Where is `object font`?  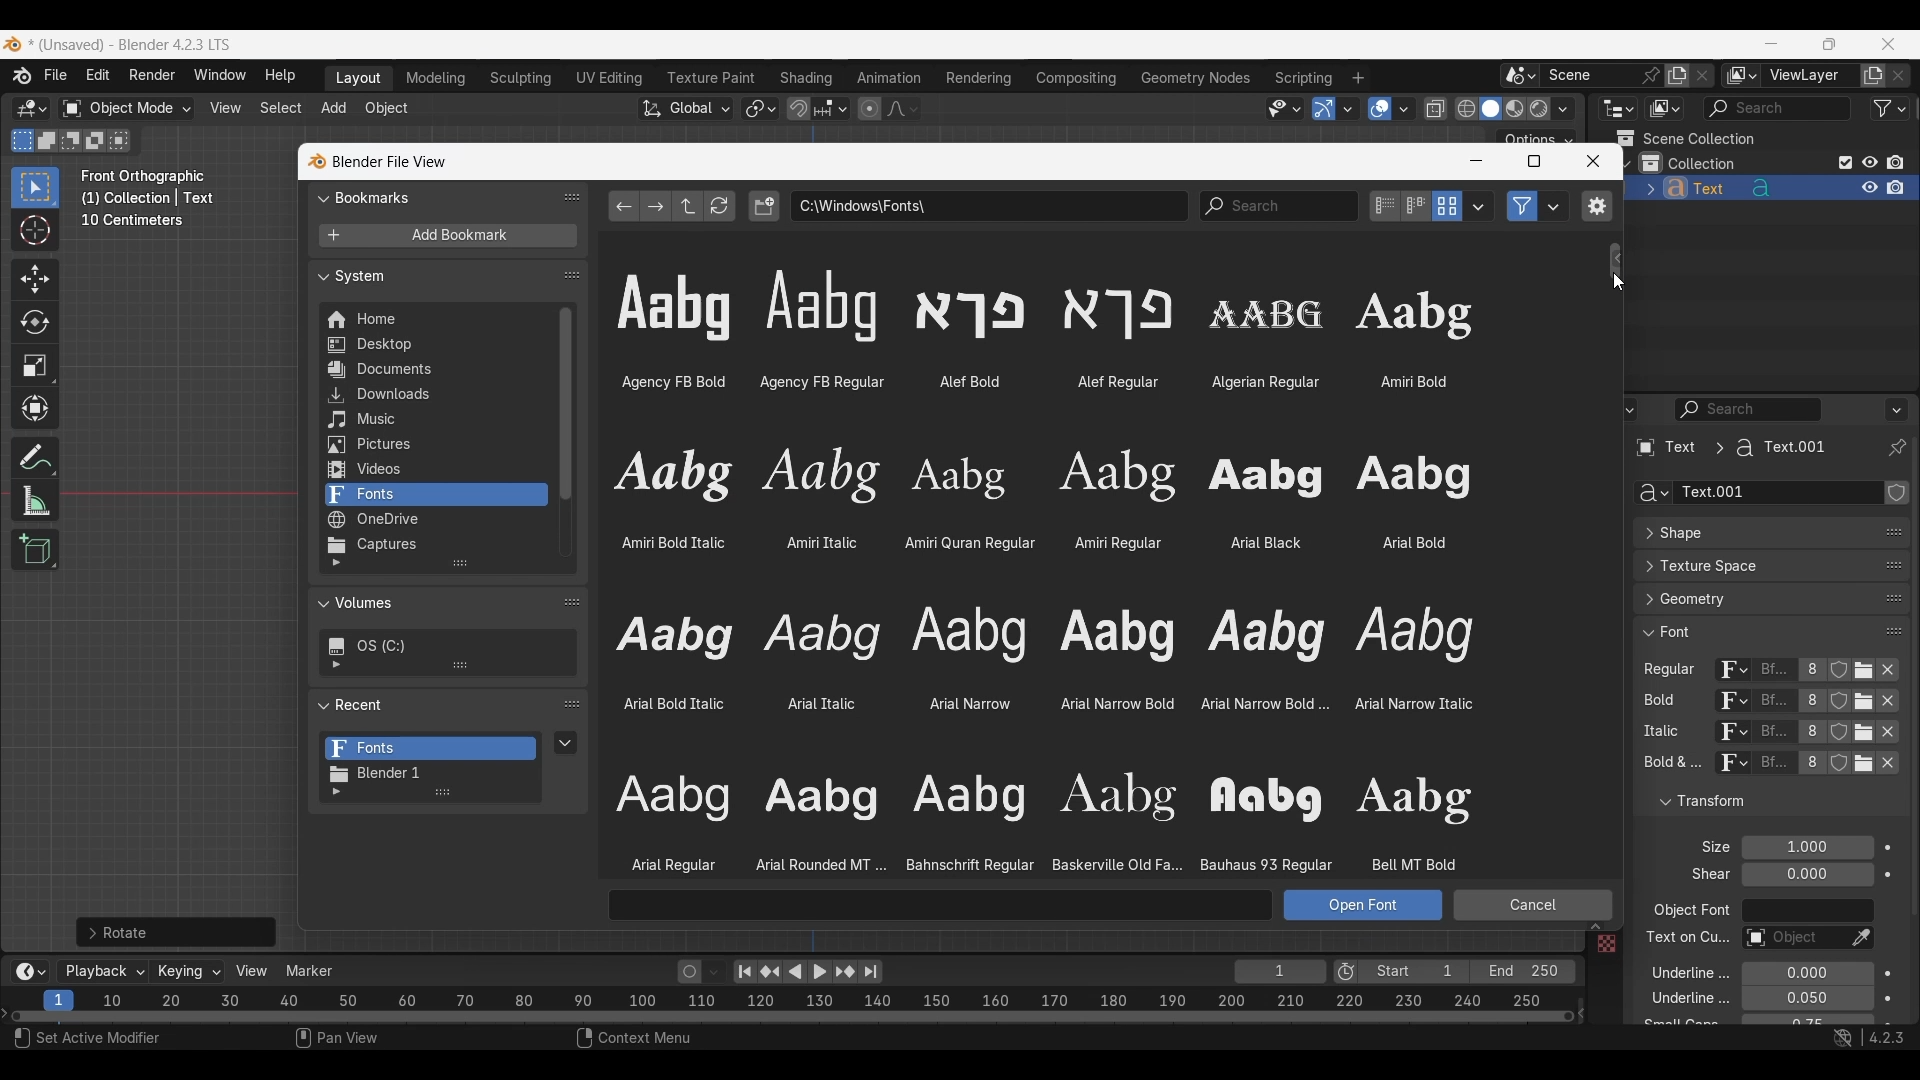
object font is located at coordinates (1690, 913).